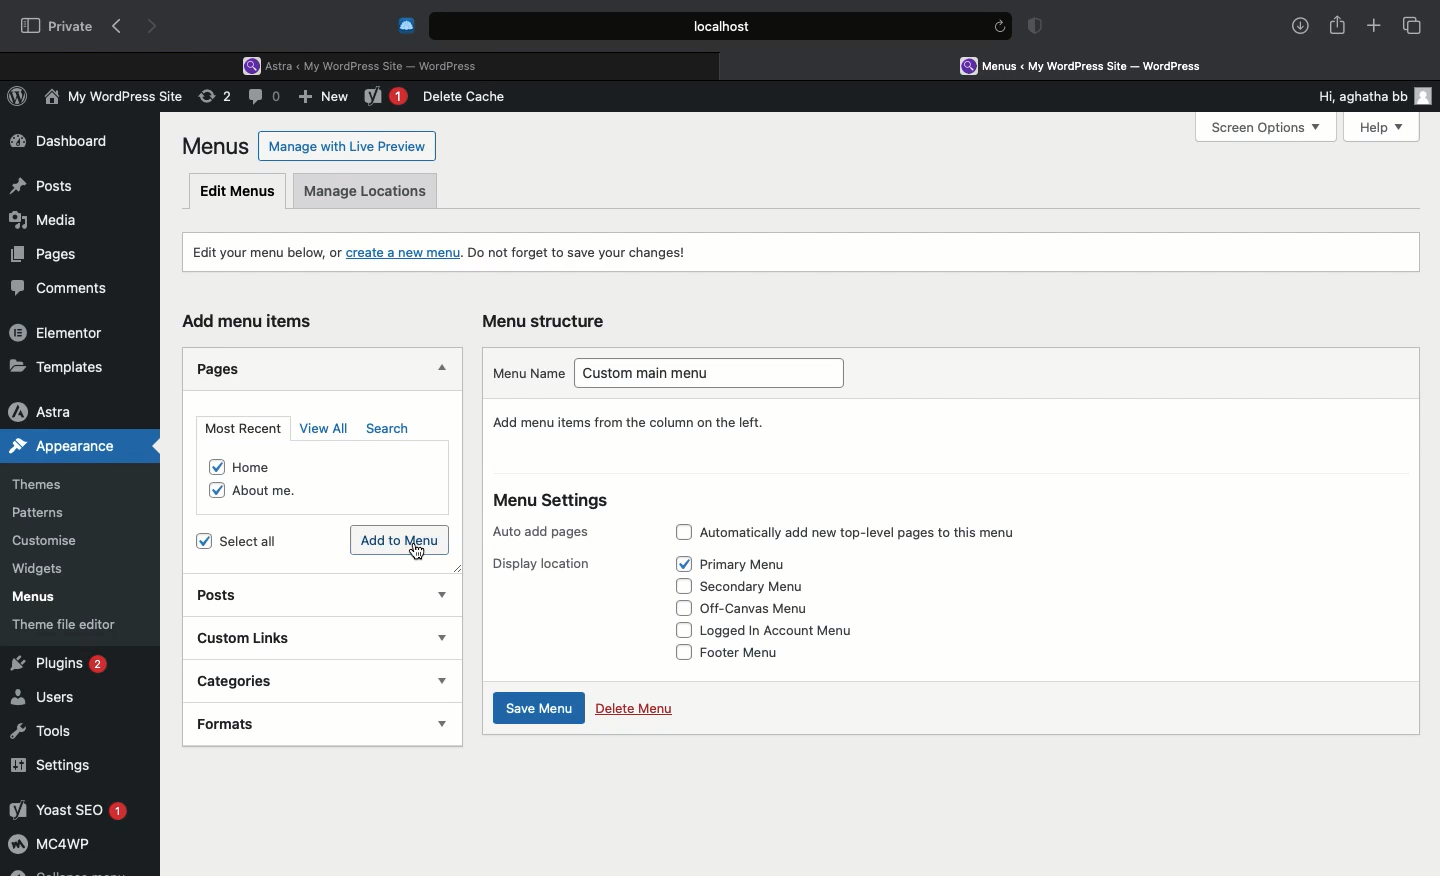 The width and height of the screenshot is (1440, 876). I want to click on Tools, so click(43, 728).